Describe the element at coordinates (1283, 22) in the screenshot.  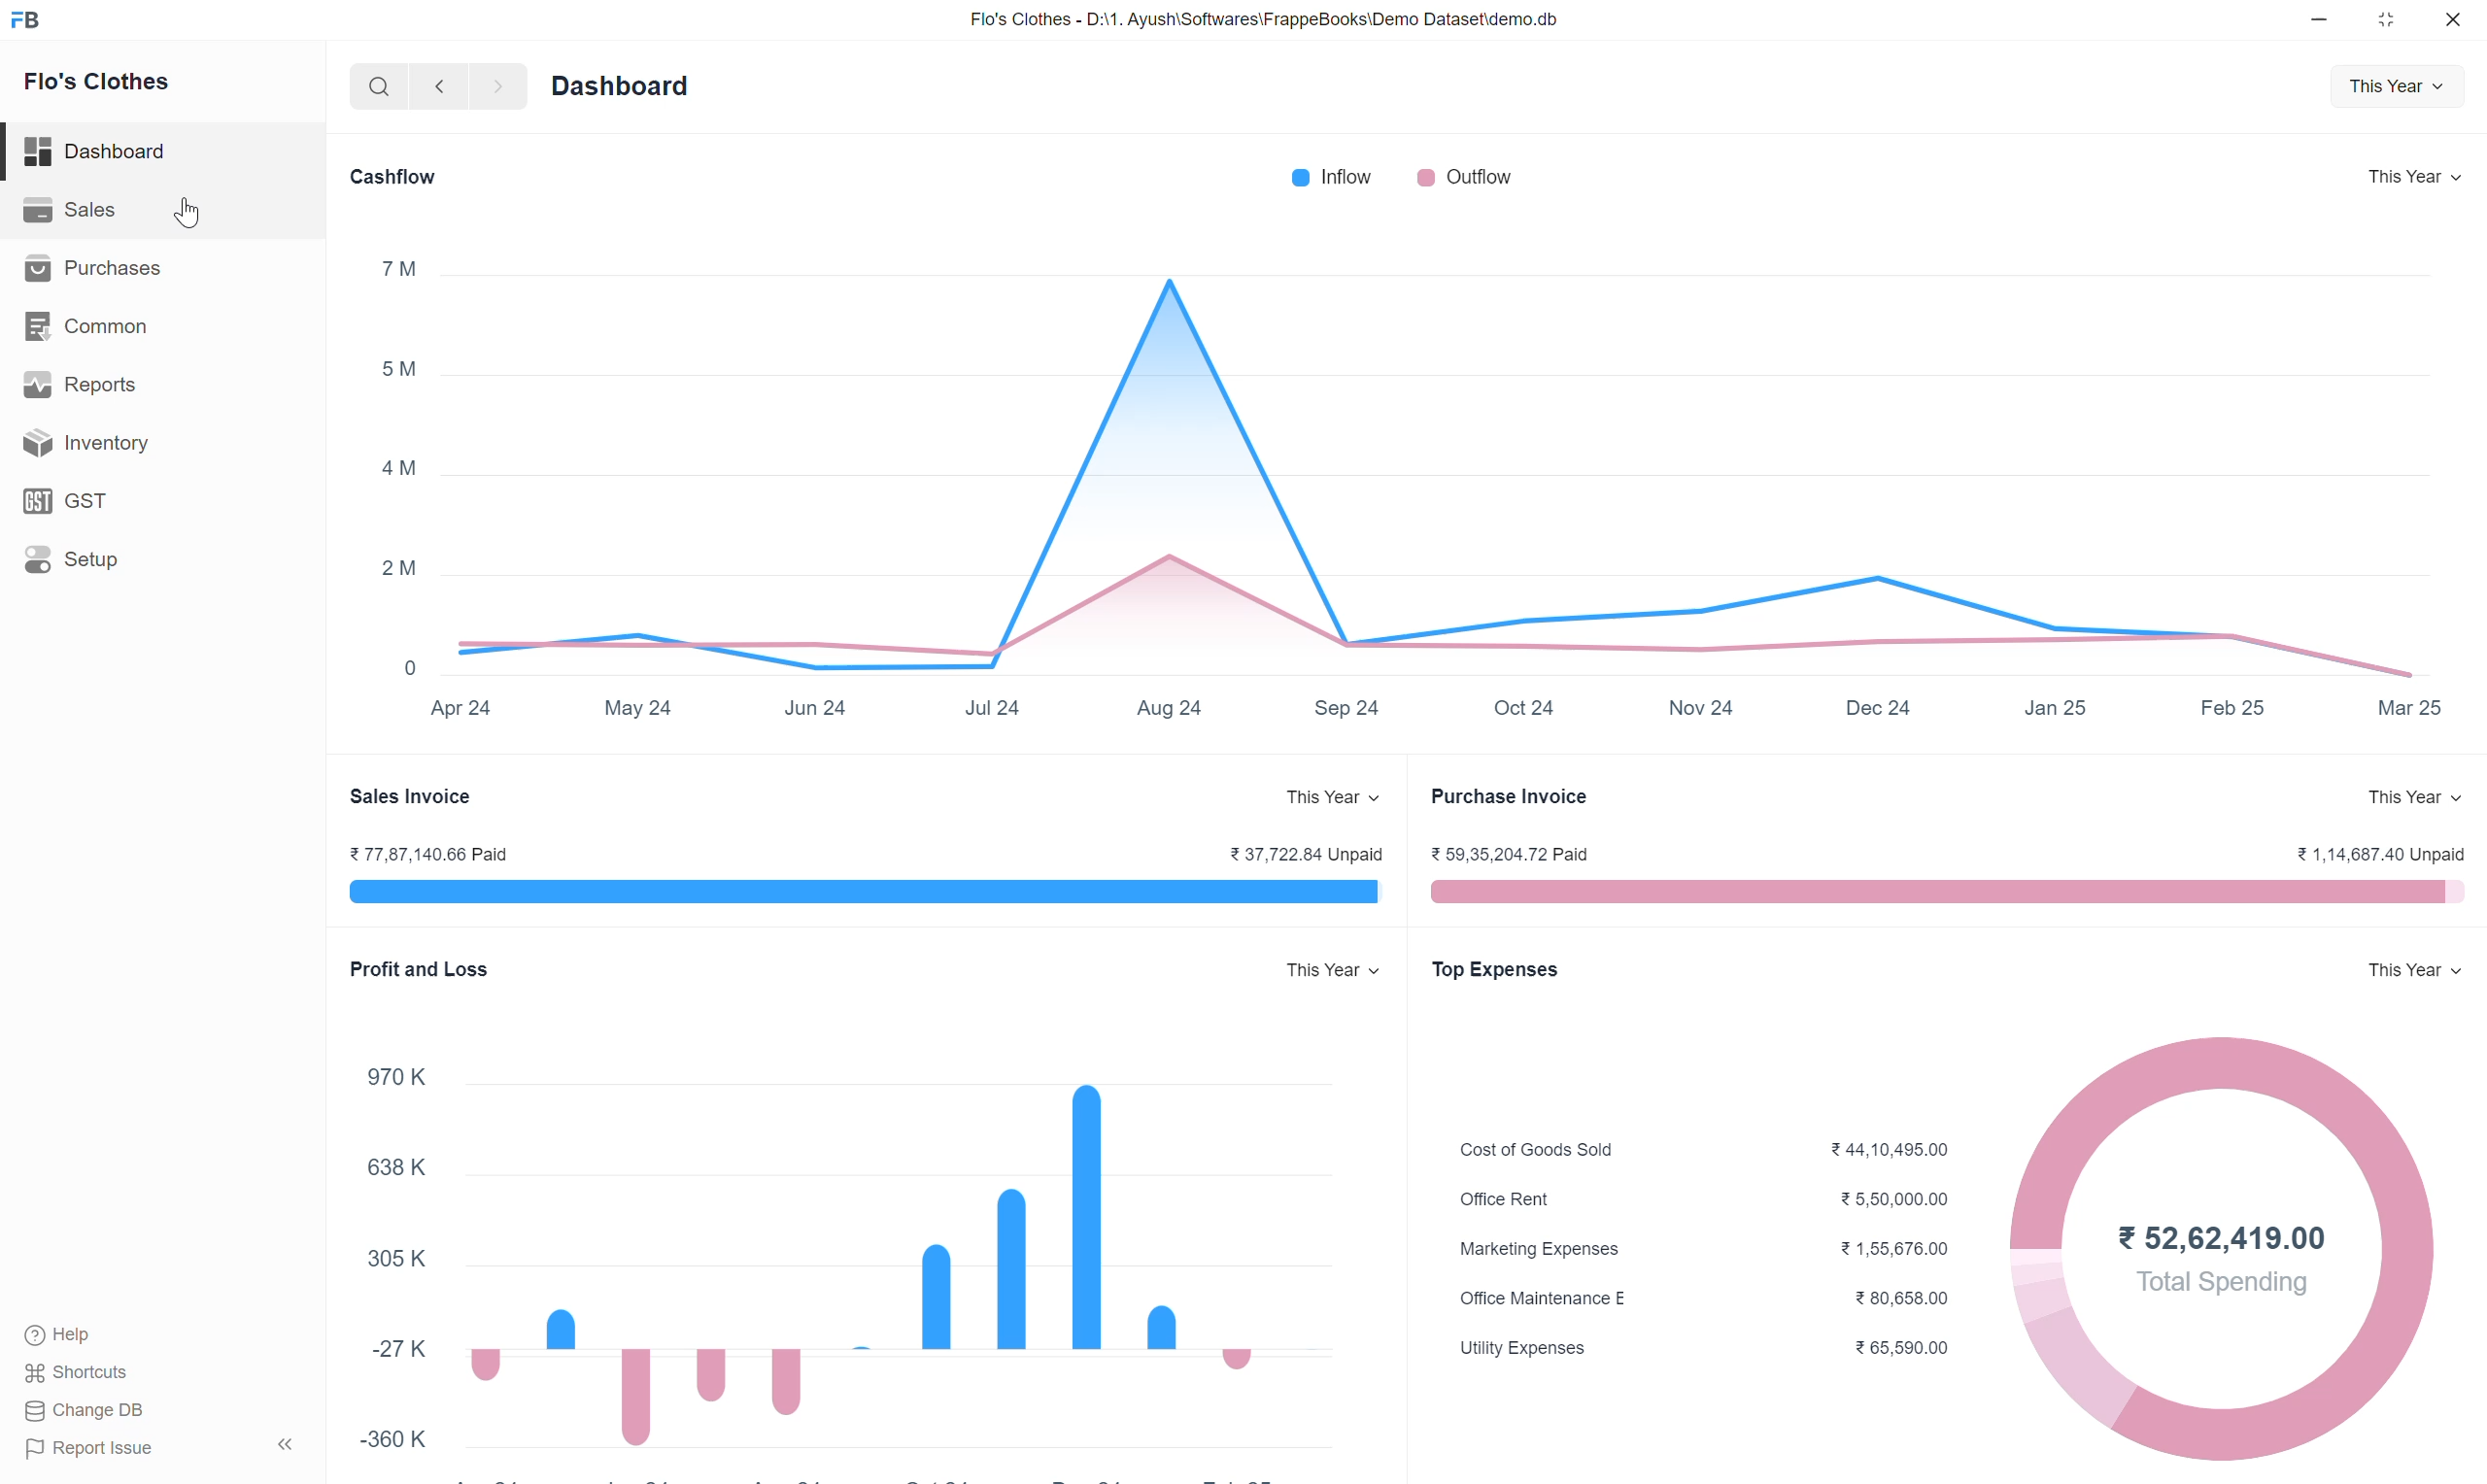
I see `Flo's Clothes - D:\1. Ayush\Softwares\FrappeBooks\Demo Dataset\demo.db` at that location.